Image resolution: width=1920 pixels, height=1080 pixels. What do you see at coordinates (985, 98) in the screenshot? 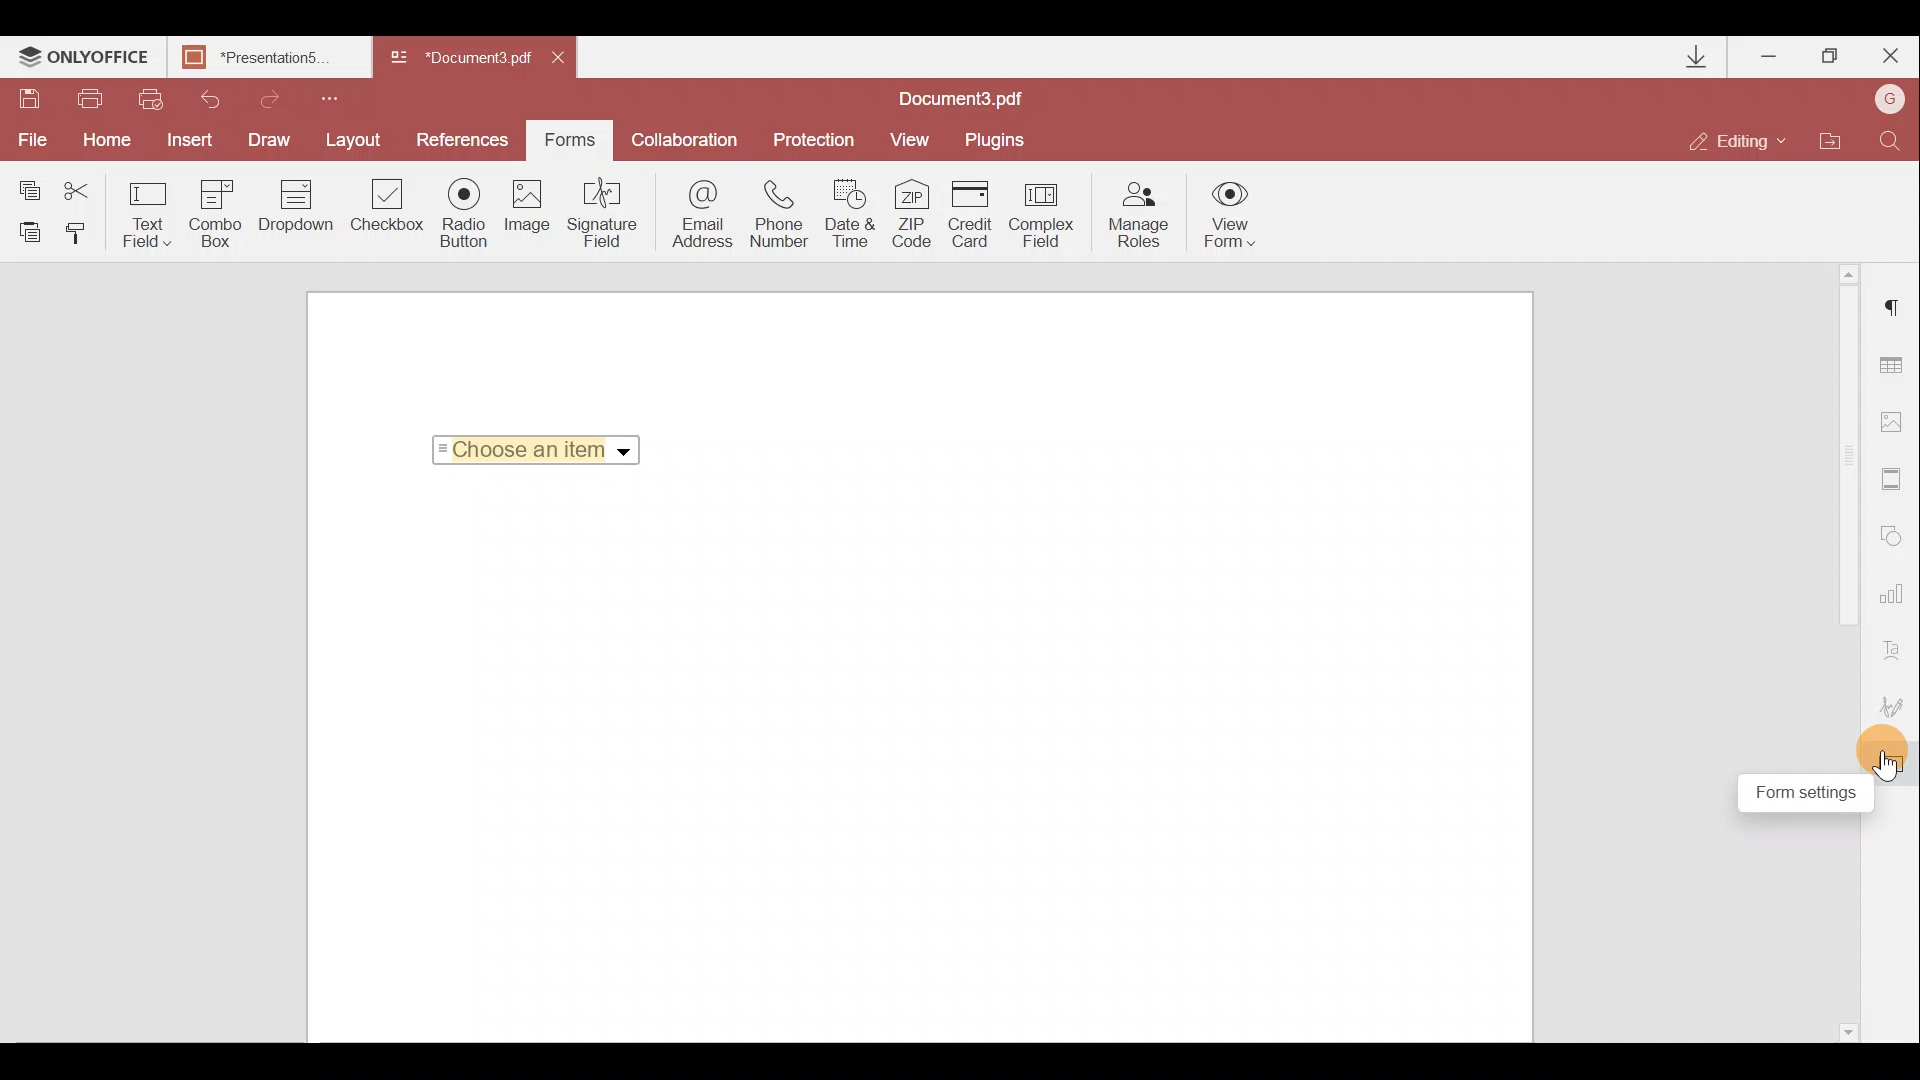
I see `Document3.pdf` at bounding box center [985, 98].